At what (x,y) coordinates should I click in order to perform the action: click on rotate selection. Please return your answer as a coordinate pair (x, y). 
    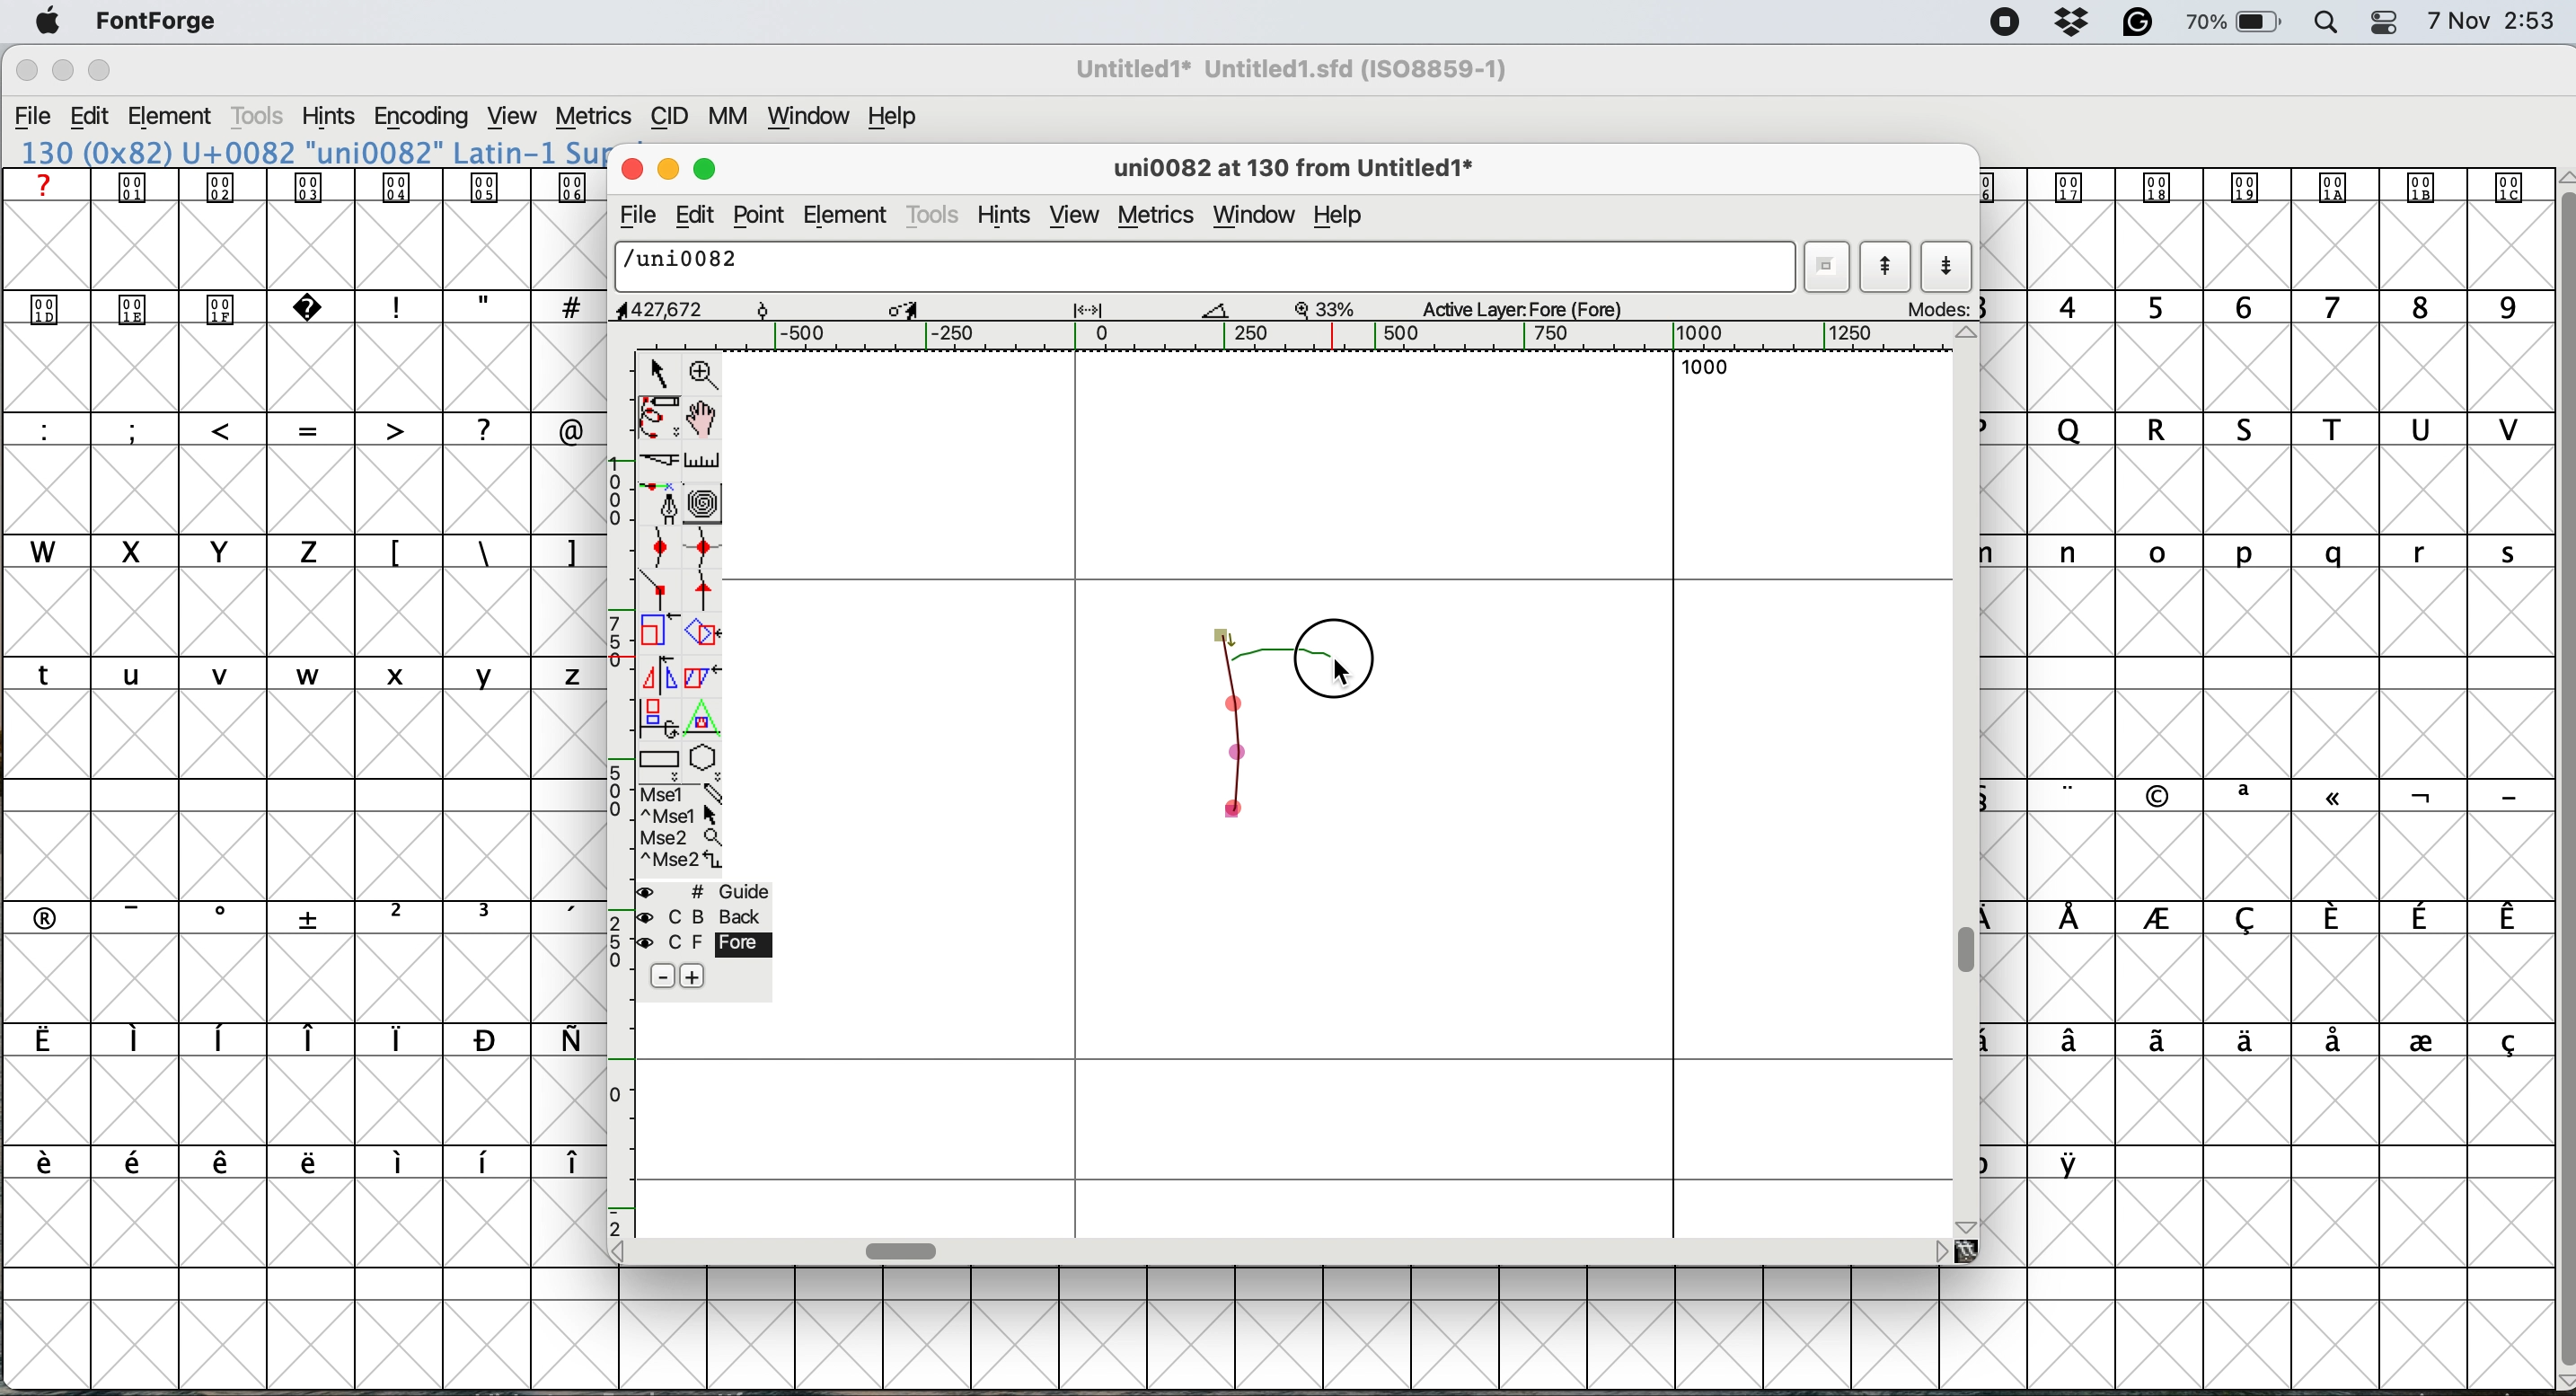
    Looking at the image, I should click on (705, 634).